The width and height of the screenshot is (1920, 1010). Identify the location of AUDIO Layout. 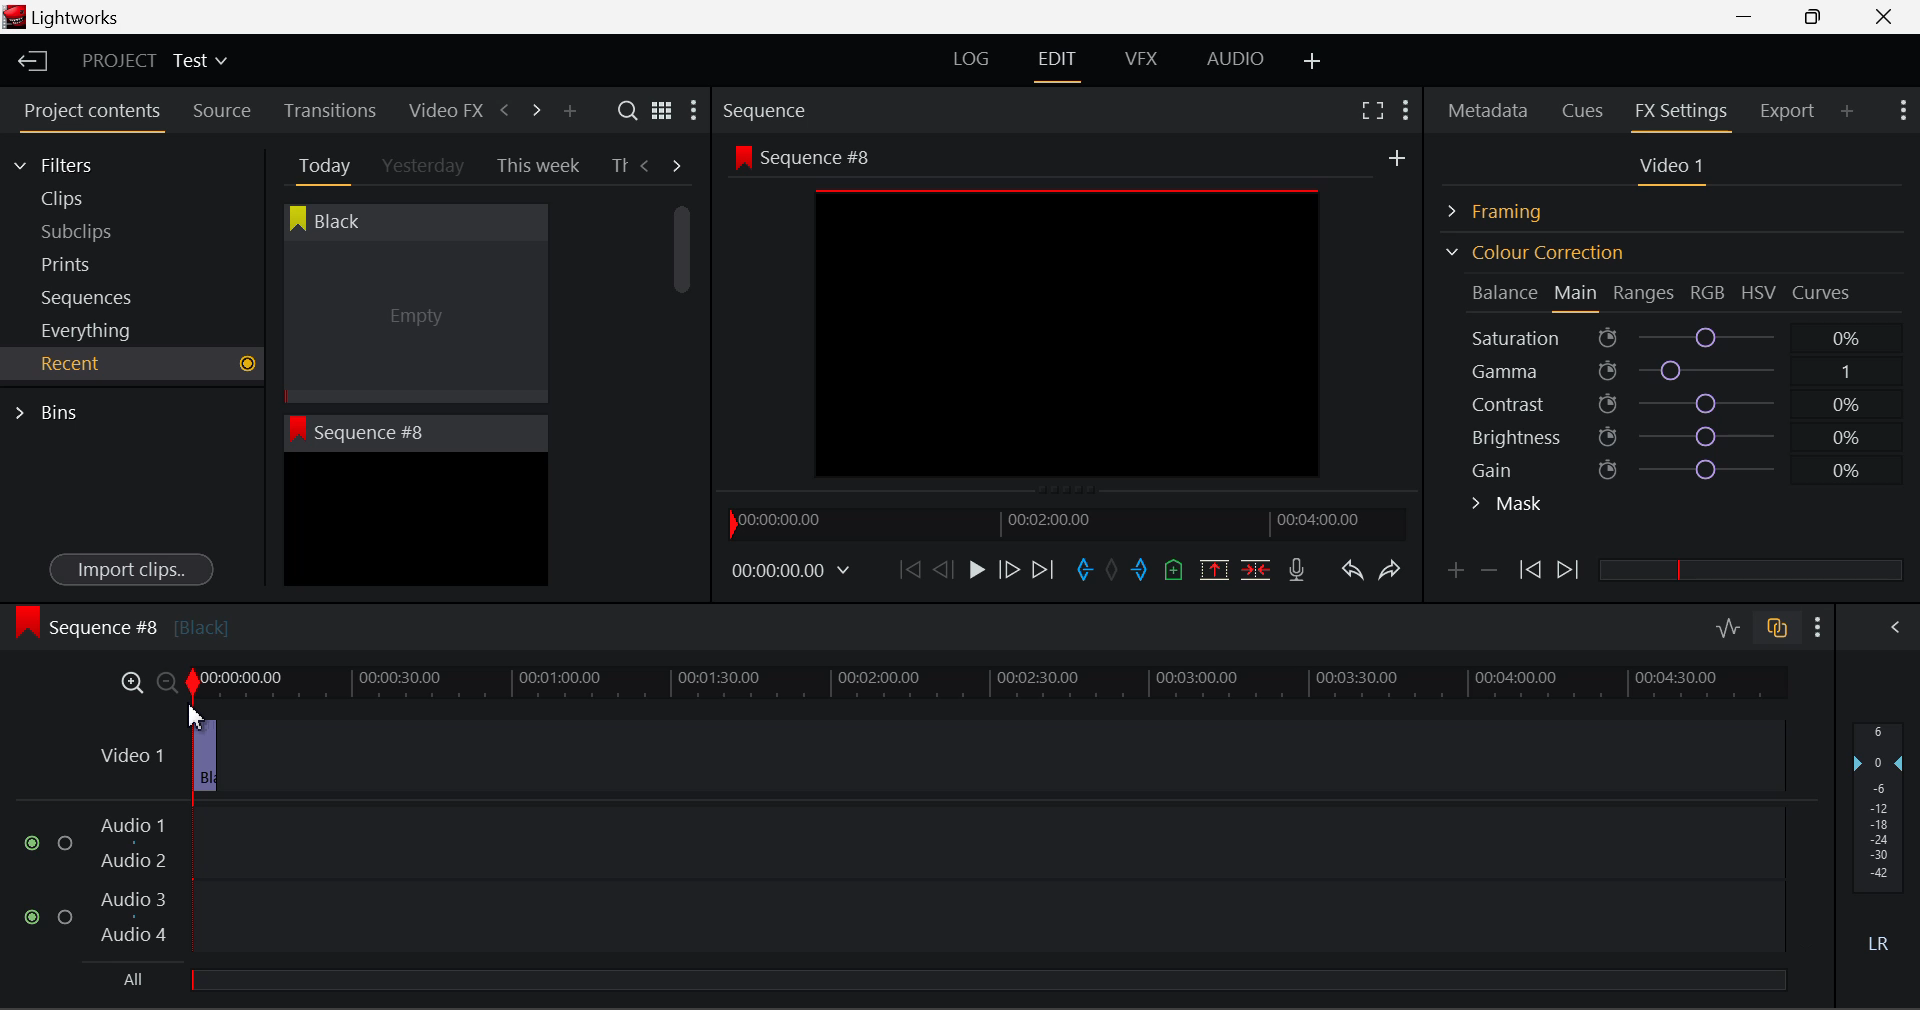
(1234, 58).